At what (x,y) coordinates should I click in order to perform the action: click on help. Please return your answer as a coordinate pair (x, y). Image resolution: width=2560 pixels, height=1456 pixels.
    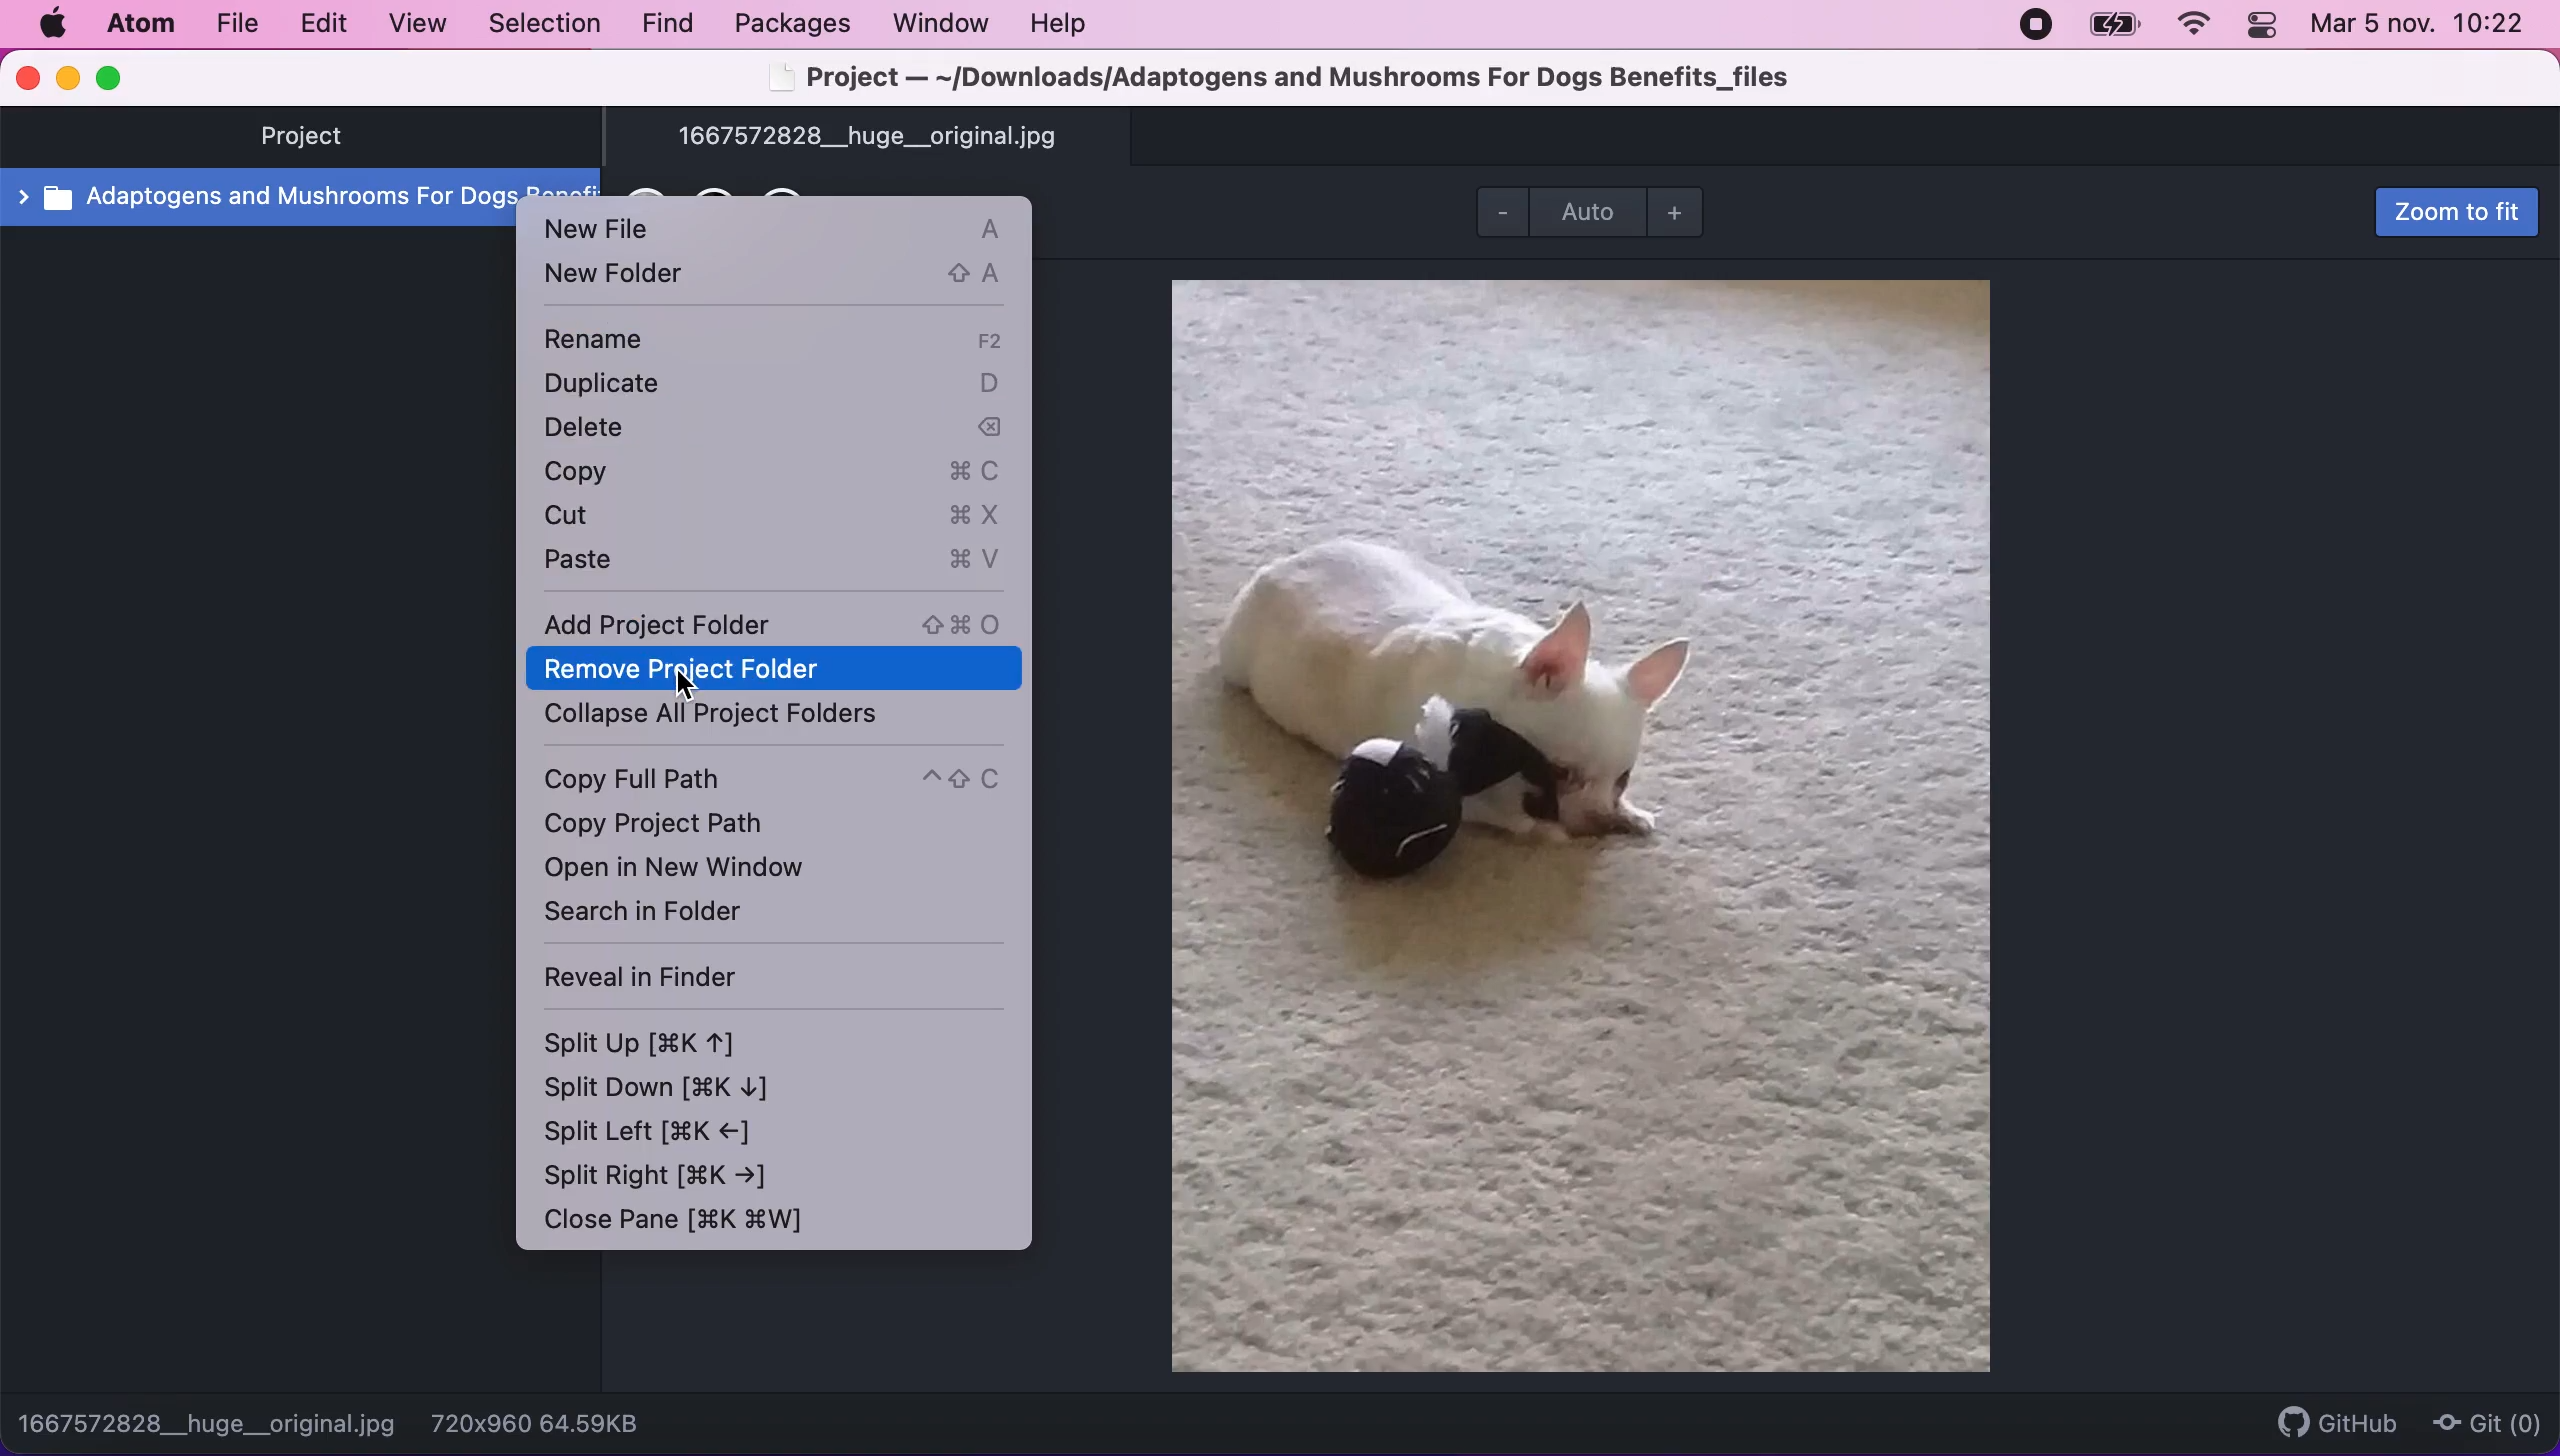
    Looking at the image, I should click on (1062, 27).